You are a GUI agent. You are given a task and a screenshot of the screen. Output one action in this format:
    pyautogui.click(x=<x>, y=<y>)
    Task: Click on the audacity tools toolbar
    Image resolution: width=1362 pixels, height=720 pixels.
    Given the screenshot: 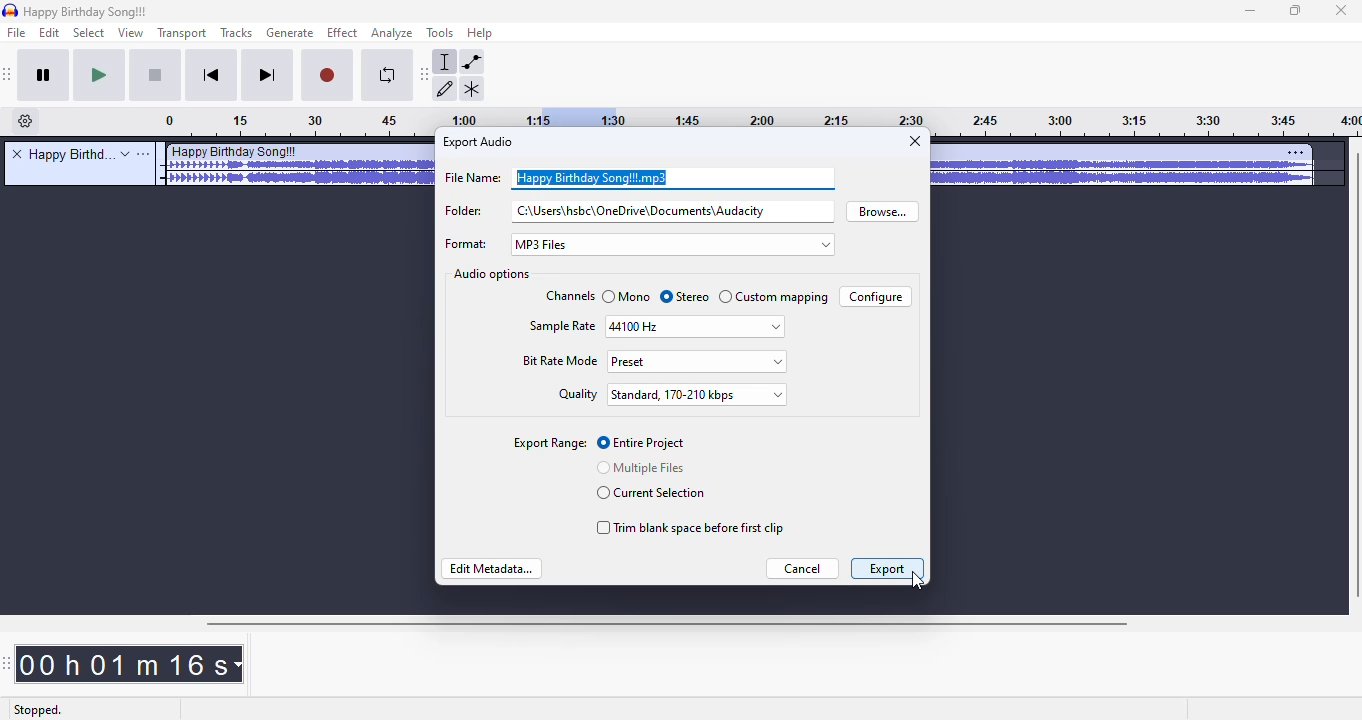 What is the action you would take?
    pyautogui.click(x=424, y=75)
    